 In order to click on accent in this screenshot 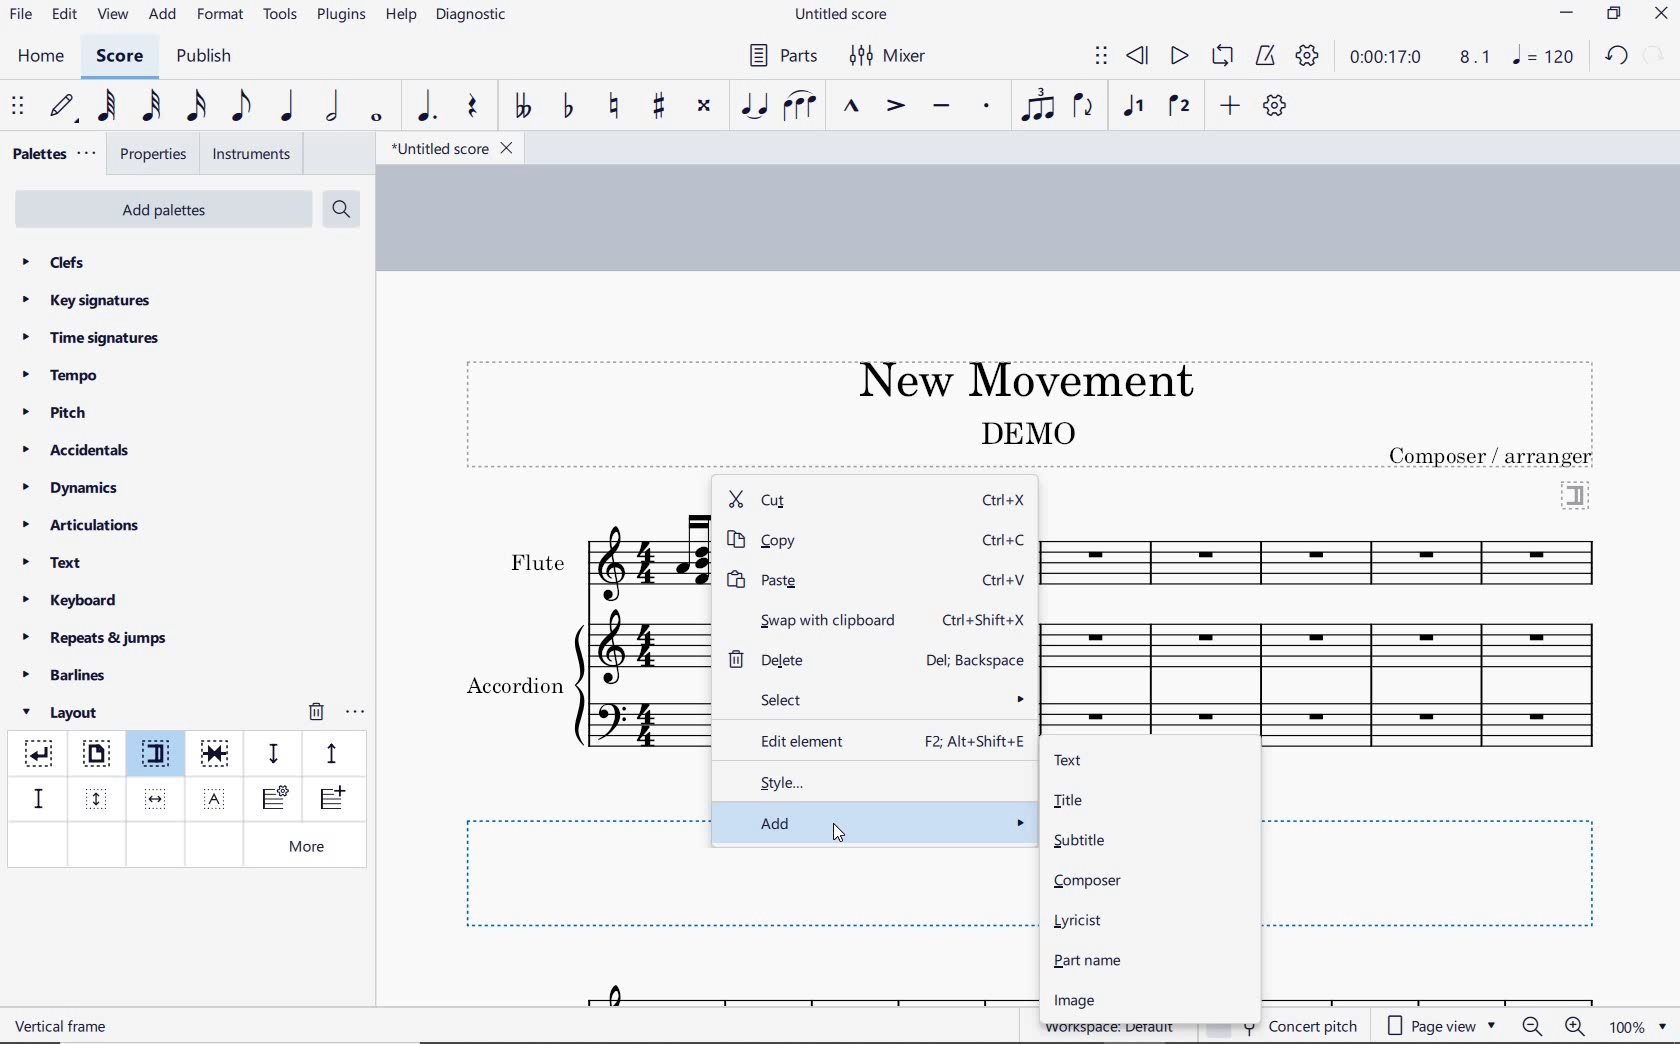, I will do `click(895, 106)`.